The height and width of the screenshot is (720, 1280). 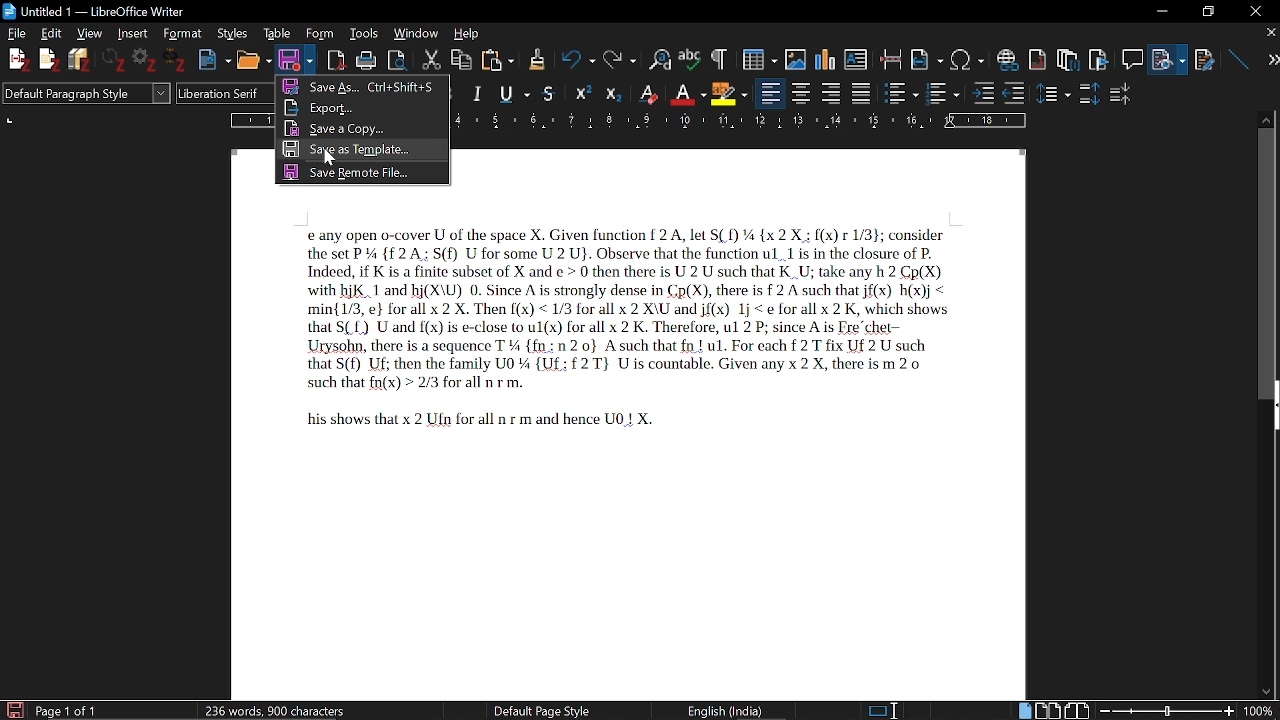 What do you see at coordinates (585, 92) in the screenshot?
I see `` at bounding box center [585, 92].